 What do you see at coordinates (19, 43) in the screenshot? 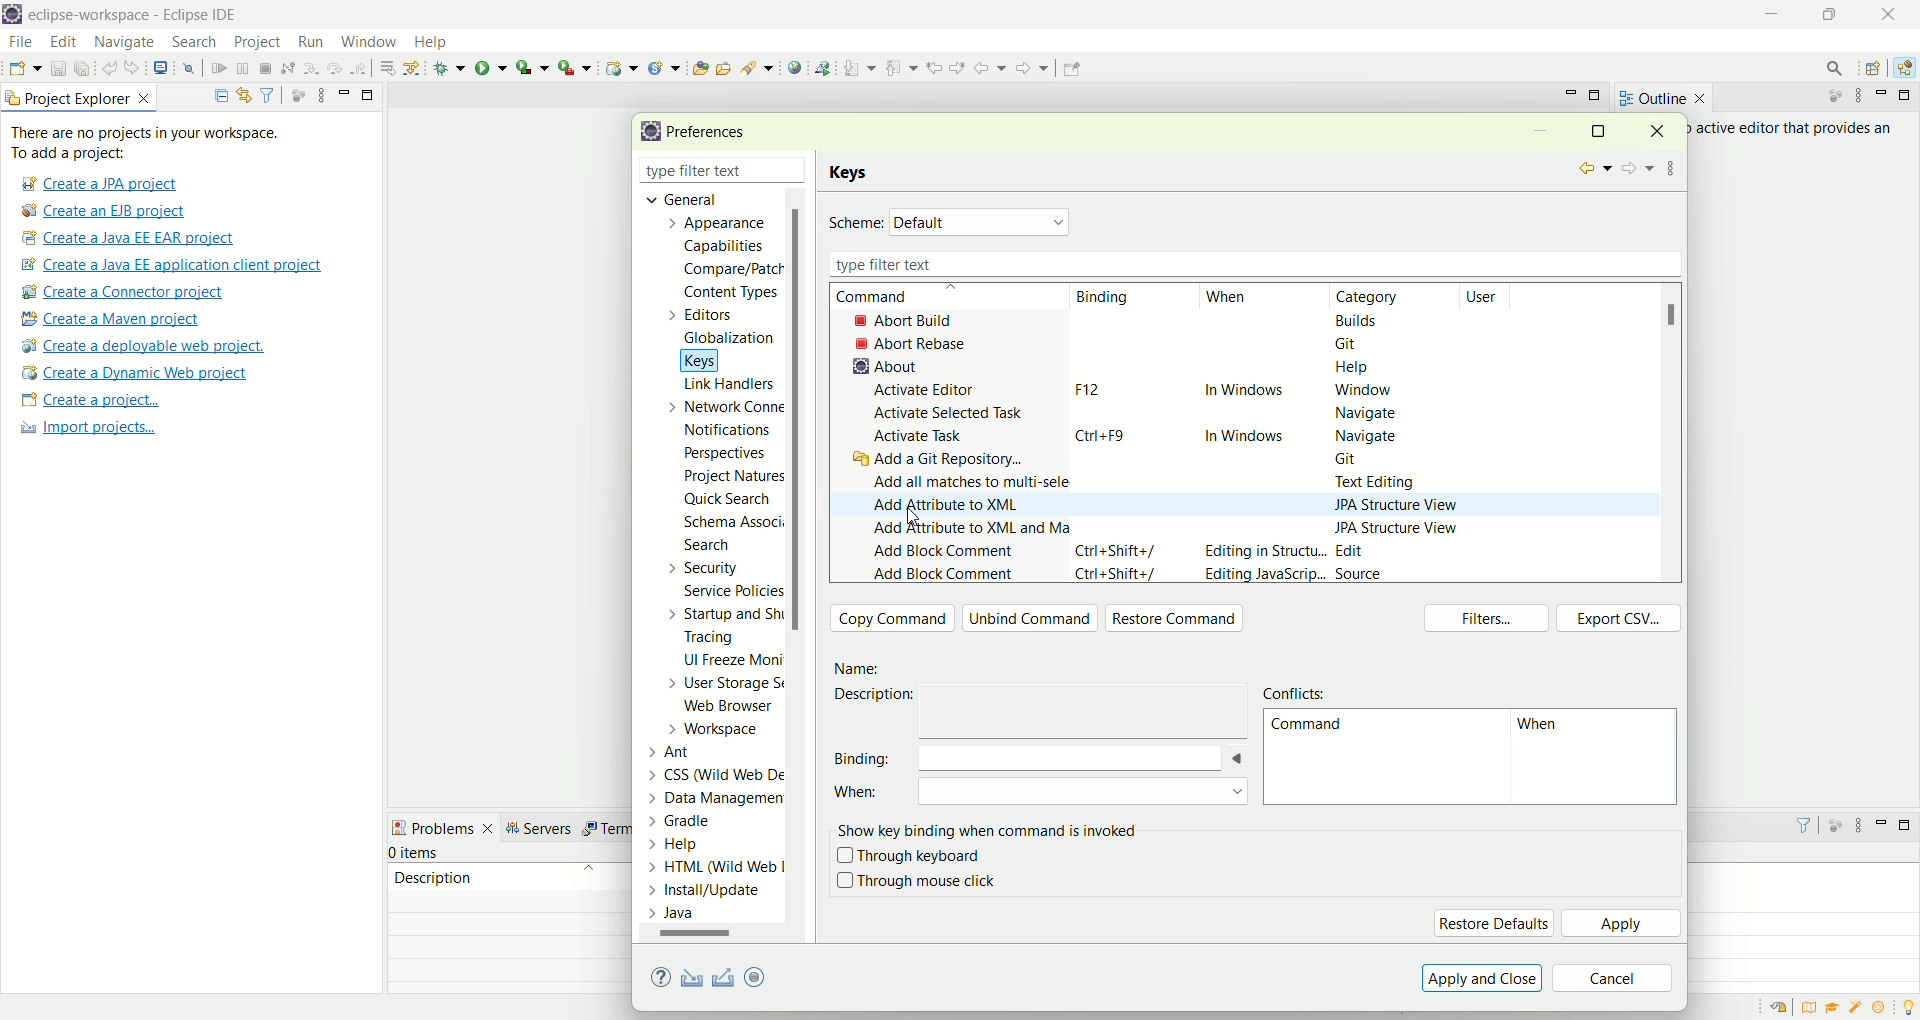
I see `file` at bounding box center [19, 43].